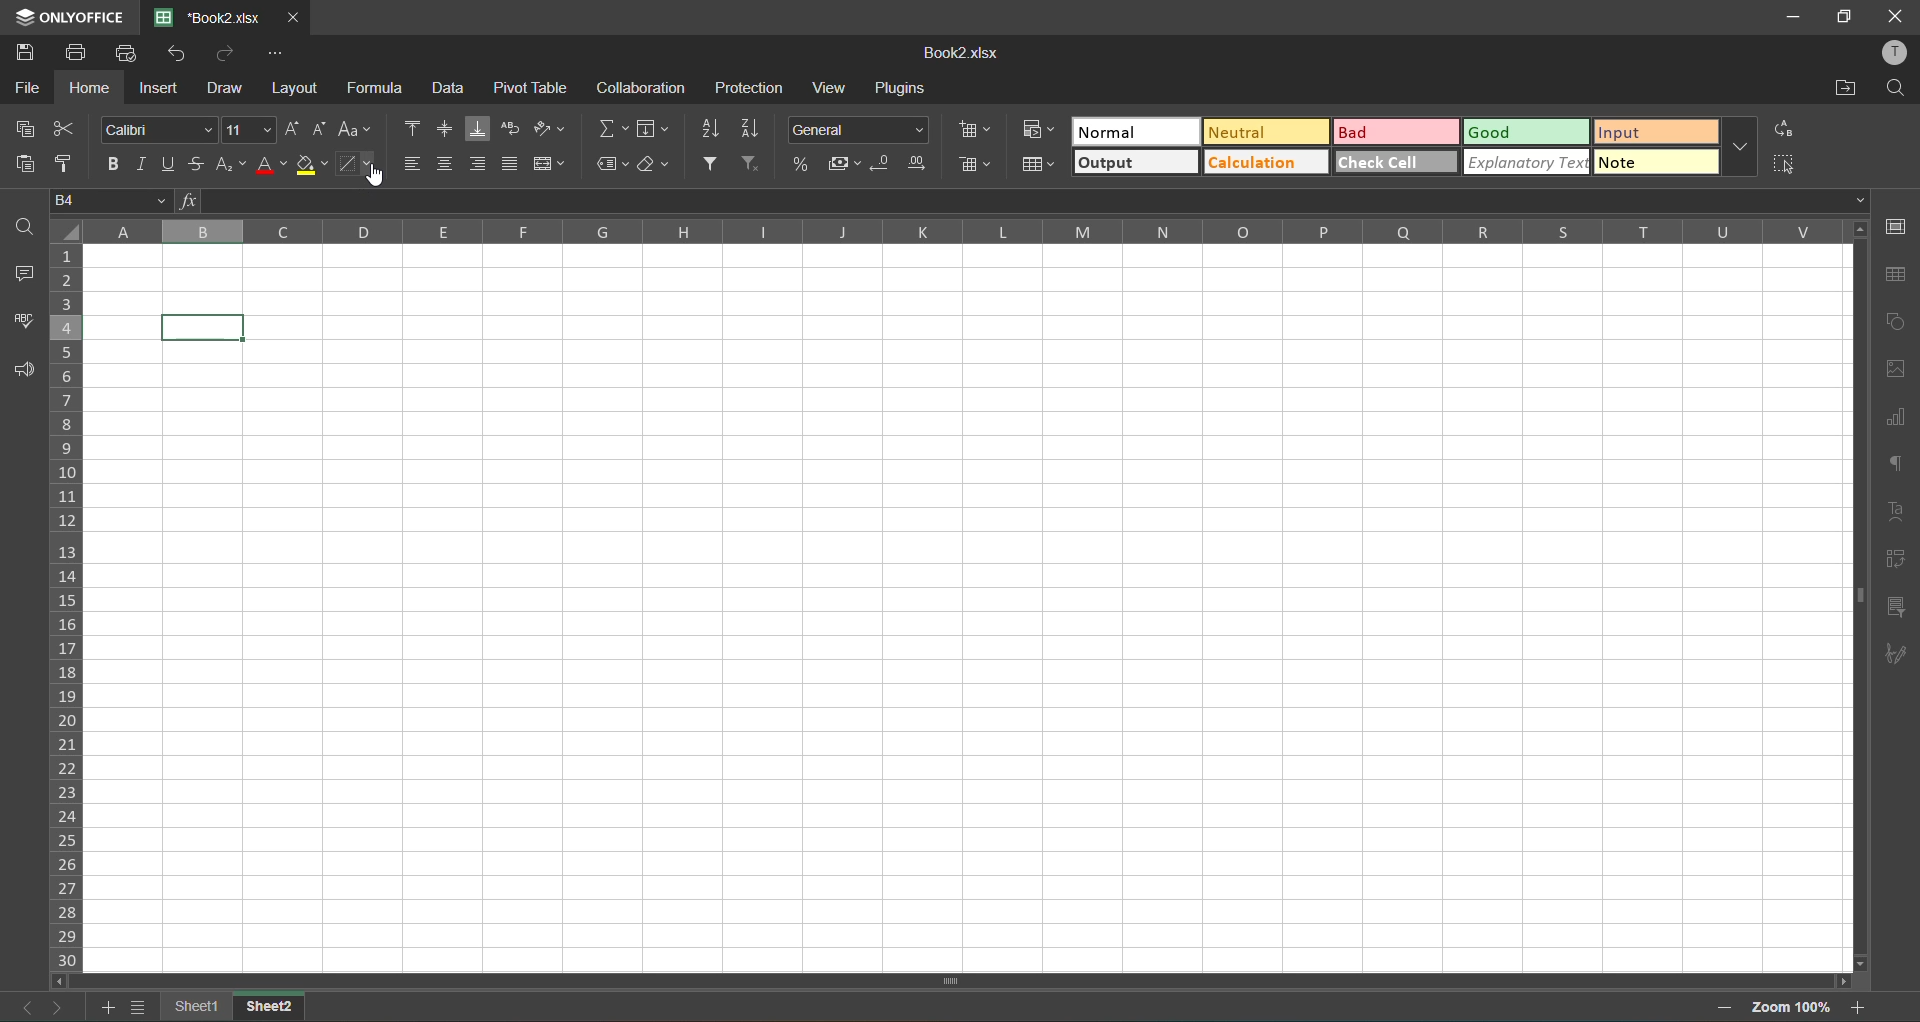  Describe the element at coordinates (23, 275) in the screenshot. I see `comments` at that location.